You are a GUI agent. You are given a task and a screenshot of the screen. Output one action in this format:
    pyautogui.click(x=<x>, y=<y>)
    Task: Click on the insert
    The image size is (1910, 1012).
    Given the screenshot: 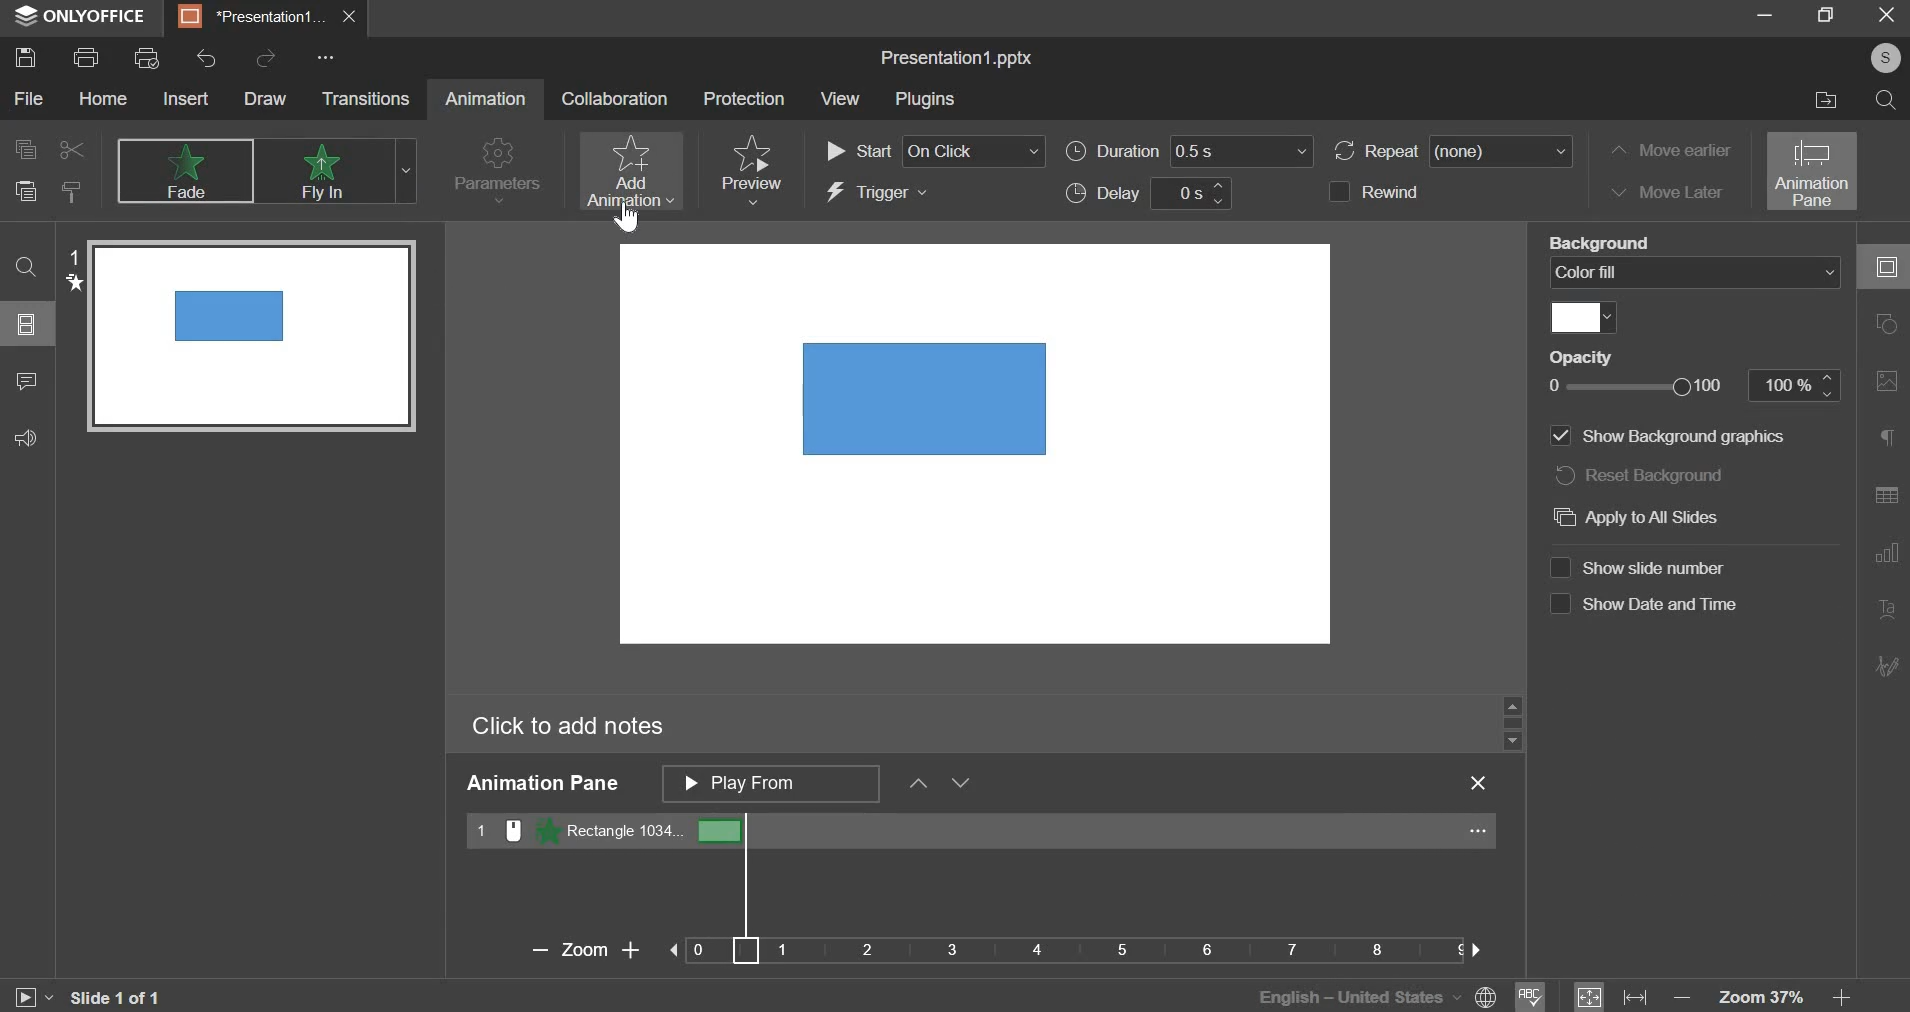 What is the action you would take?
    pyautogui.click(x=188, y=101)
    